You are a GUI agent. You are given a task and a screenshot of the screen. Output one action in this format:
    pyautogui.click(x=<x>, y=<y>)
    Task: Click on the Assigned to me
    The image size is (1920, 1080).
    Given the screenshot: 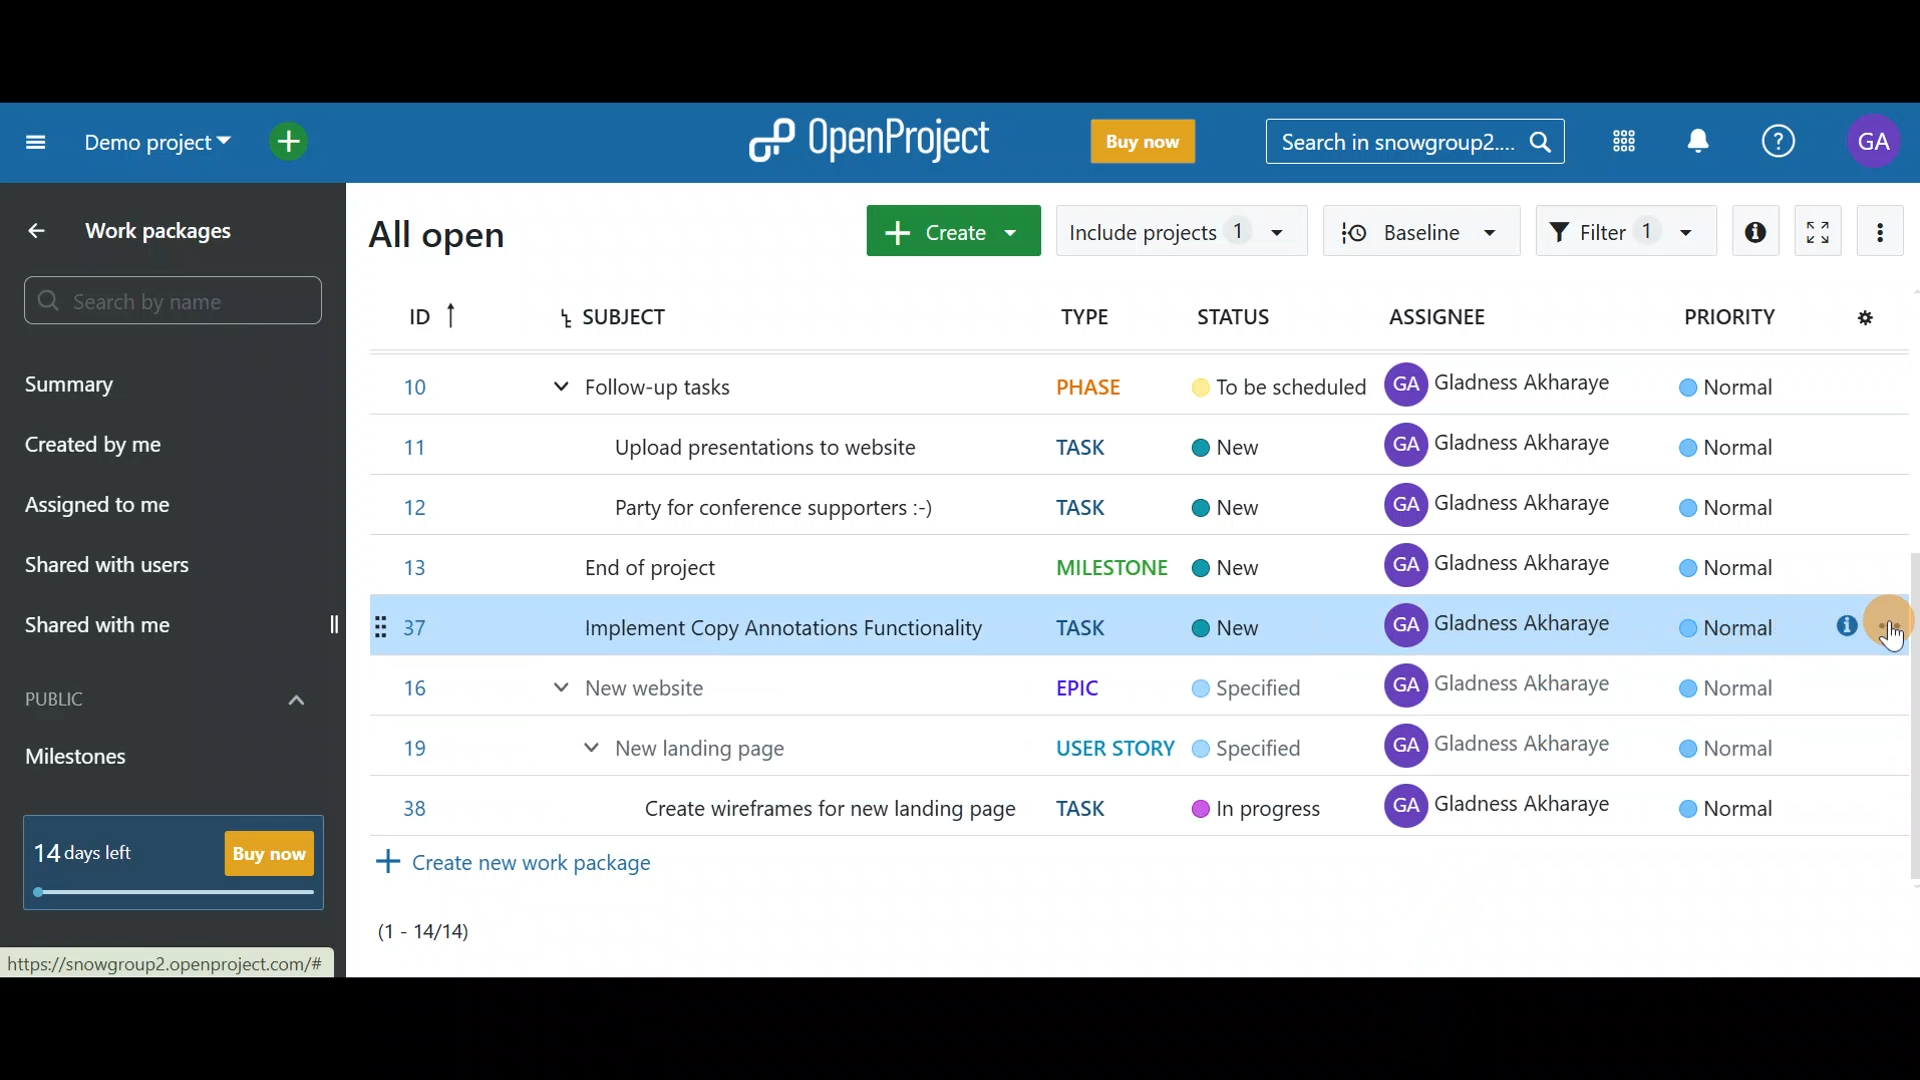 What is the action you would take?
    pyautogui.click(x=134, y=511)
    